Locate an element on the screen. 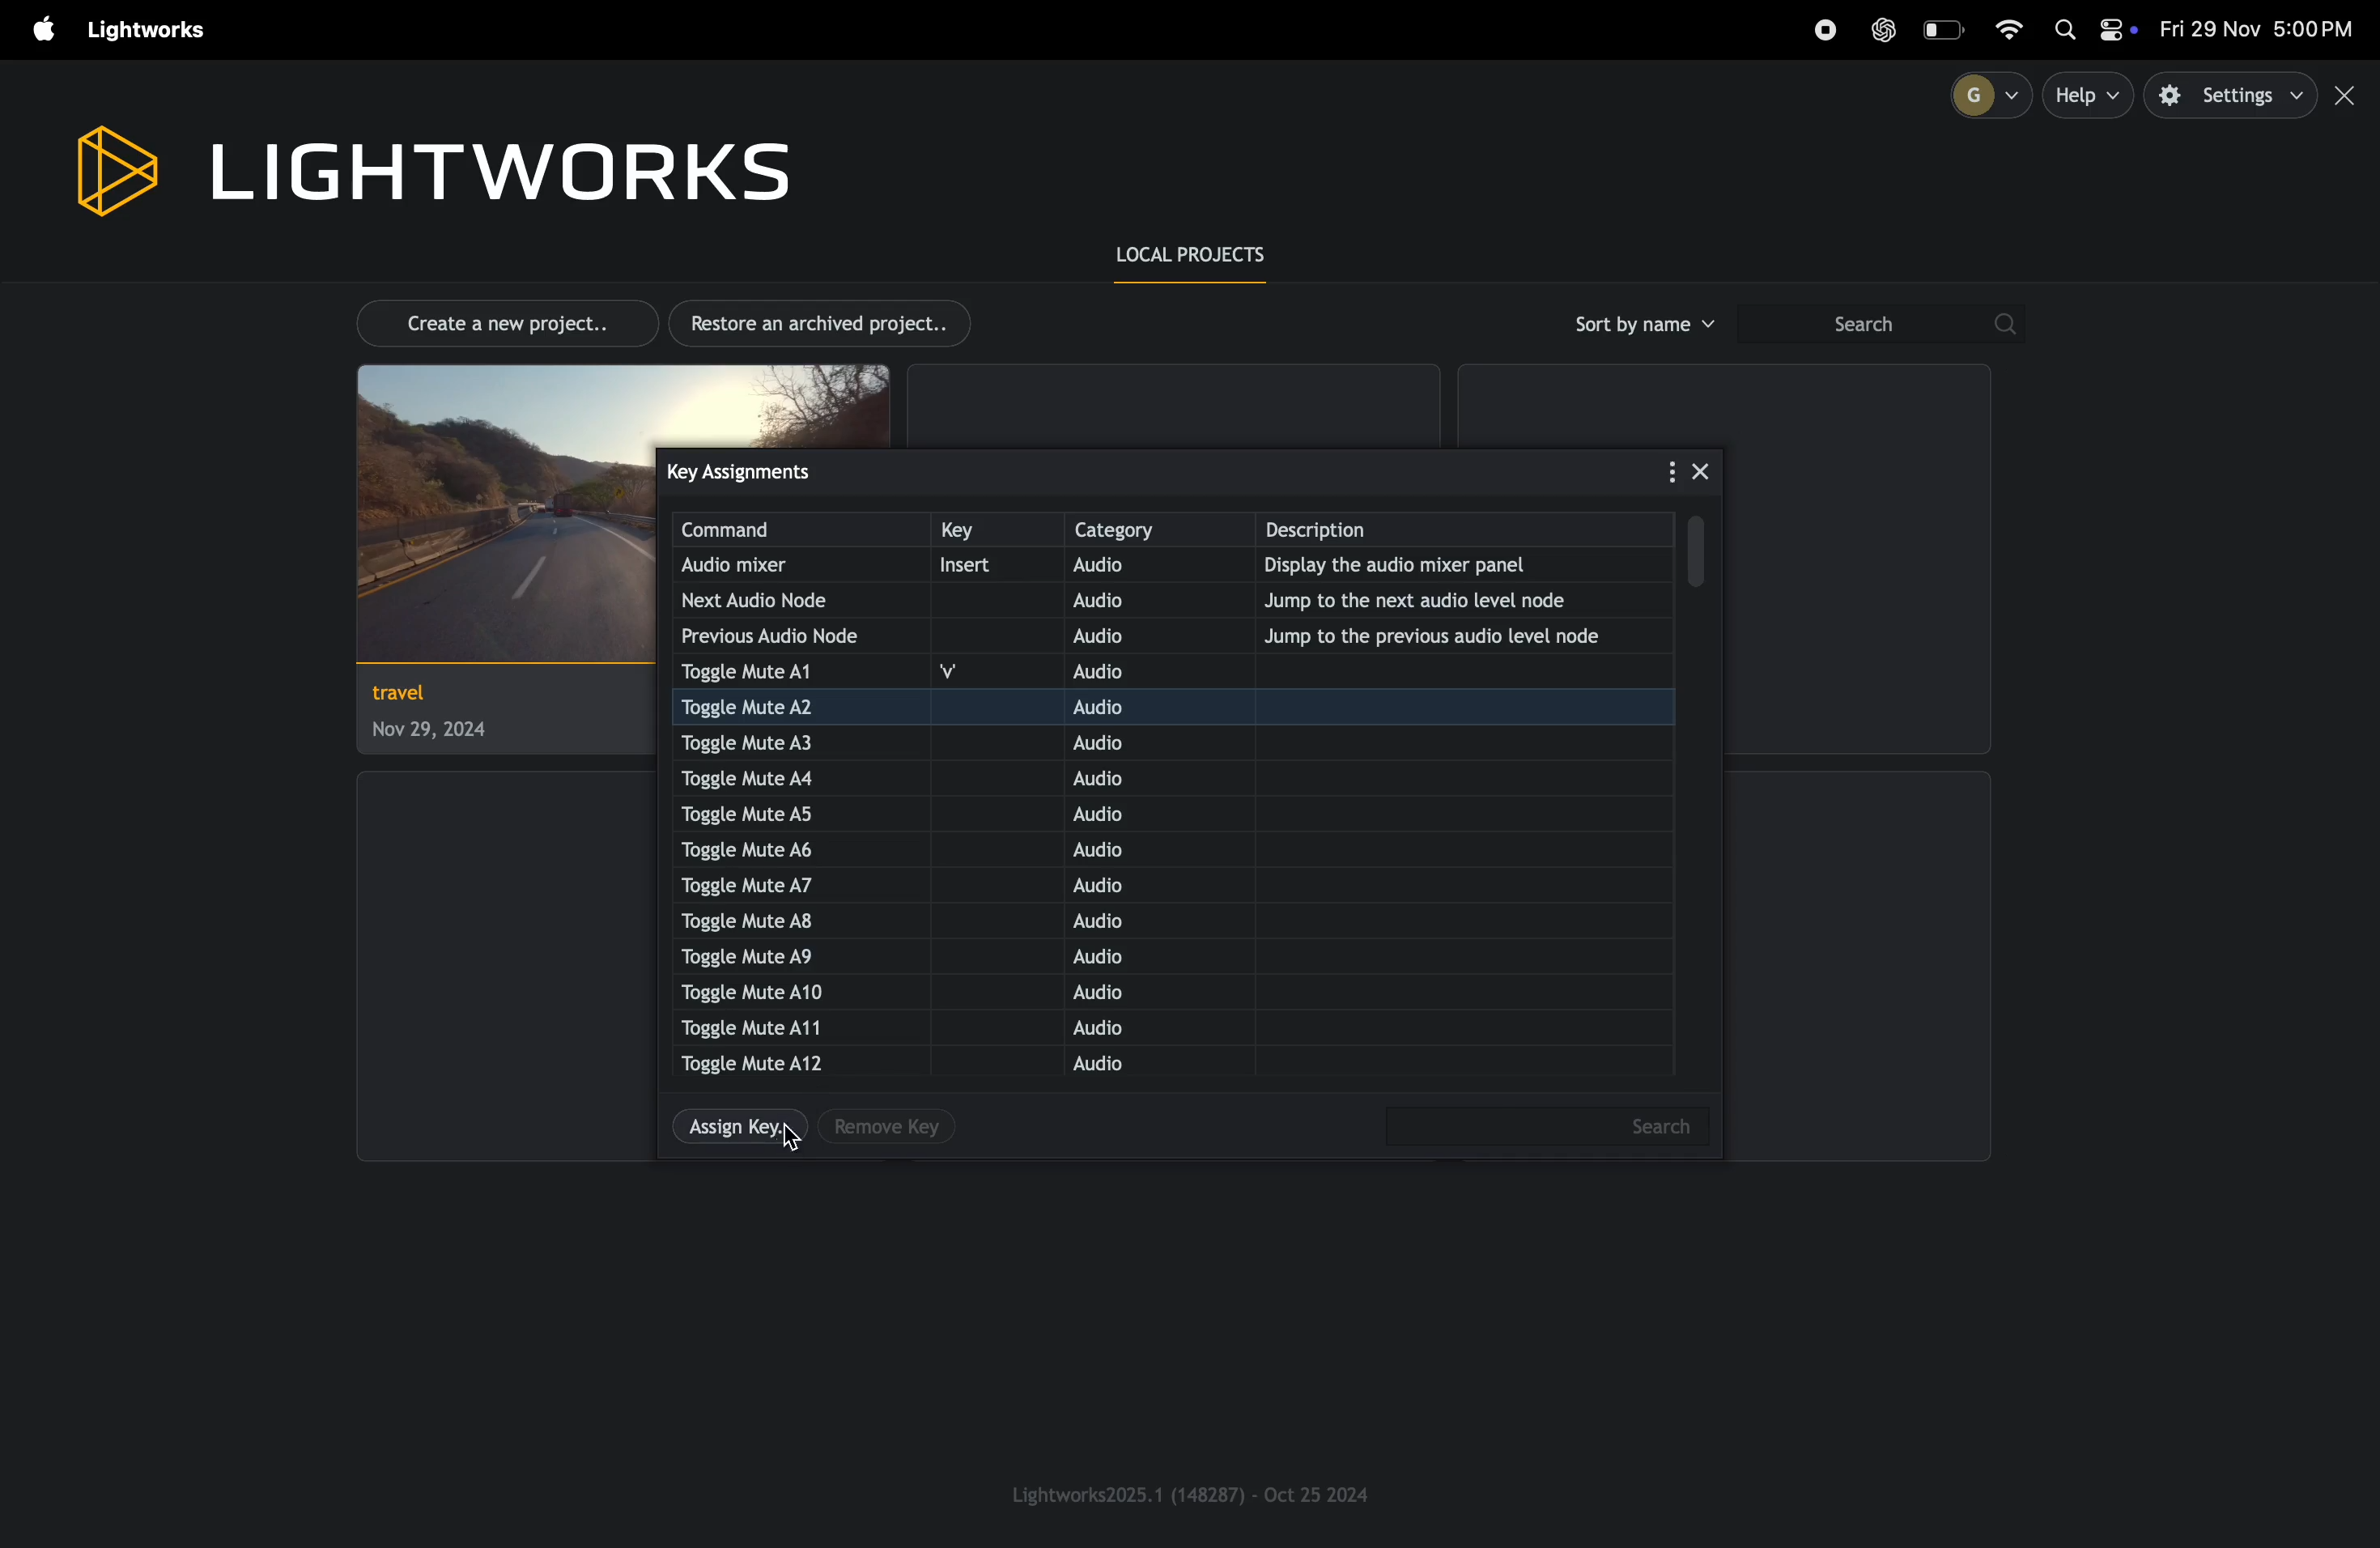 The height and width of the screenshot is (1548, 2380). toggle mute A10 is located at coordinates (755, 992).